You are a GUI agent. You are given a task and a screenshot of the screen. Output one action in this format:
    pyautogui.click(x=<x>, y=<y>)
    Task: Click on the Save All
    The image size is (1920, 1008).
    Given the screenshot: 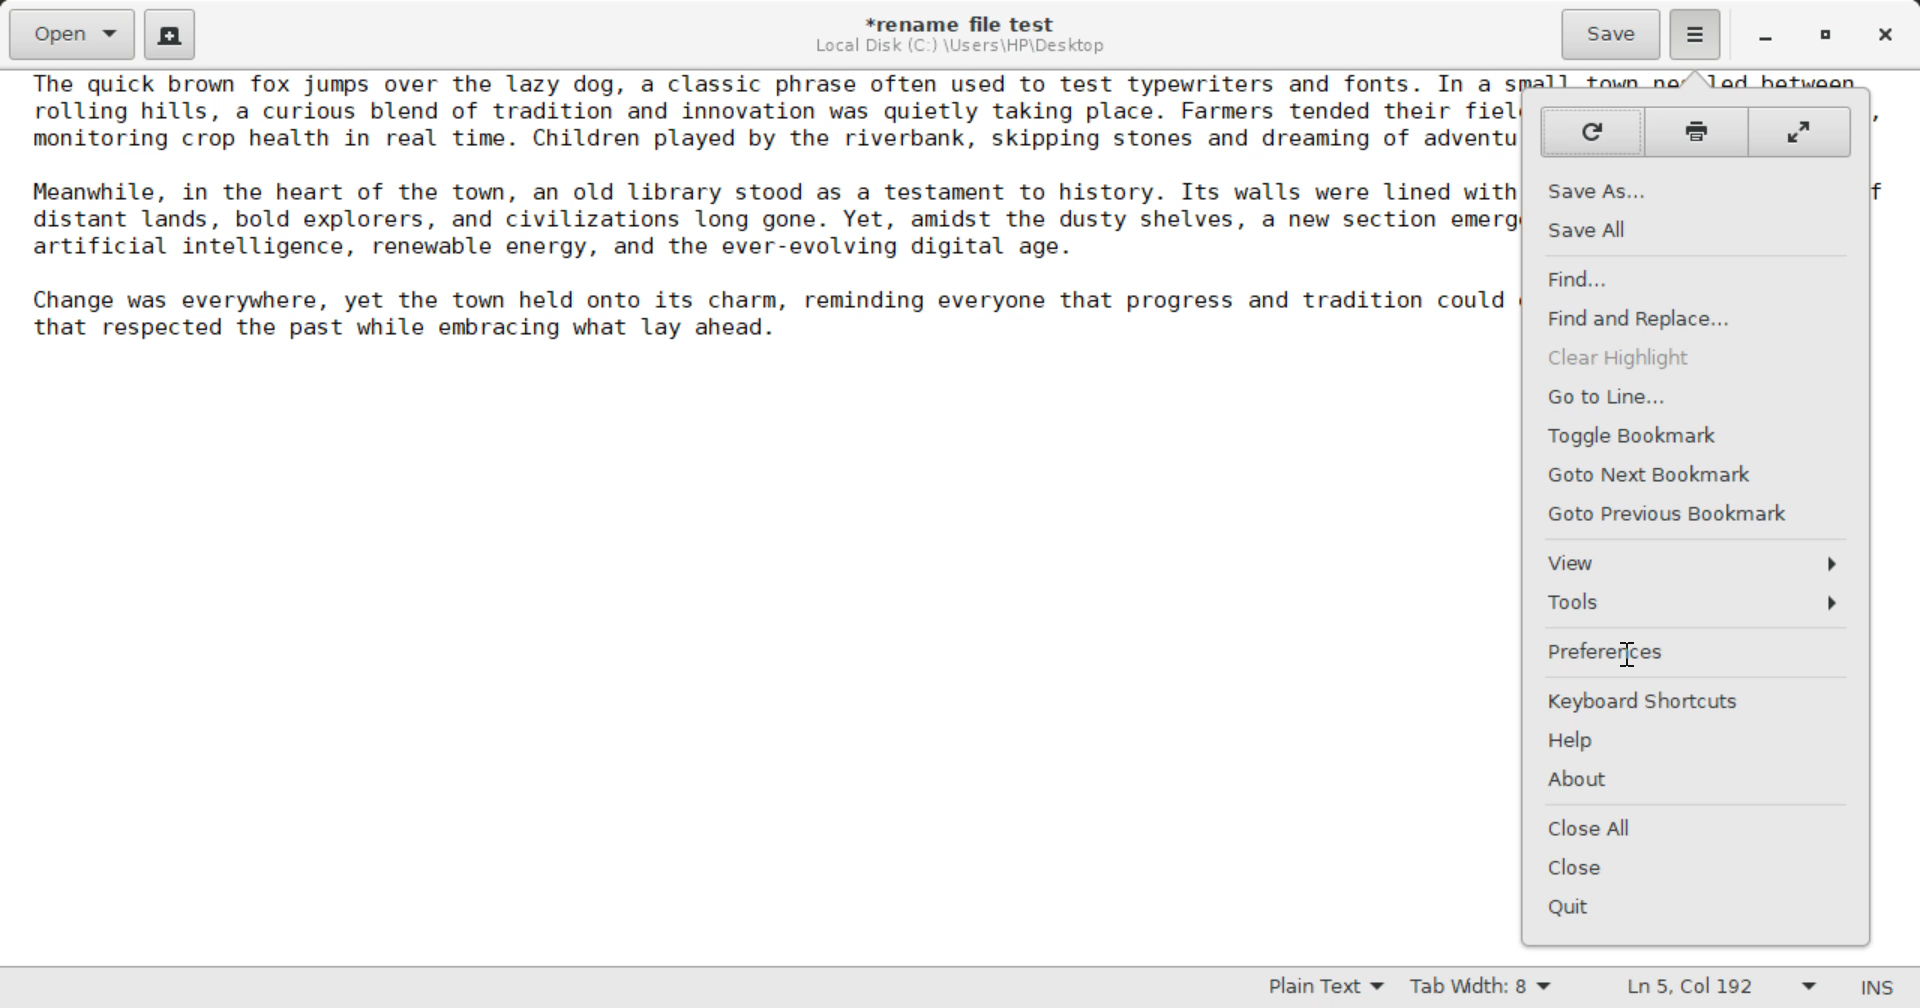 What is the action you would take?
    pyautogui.click(x=1692, y=232)
    